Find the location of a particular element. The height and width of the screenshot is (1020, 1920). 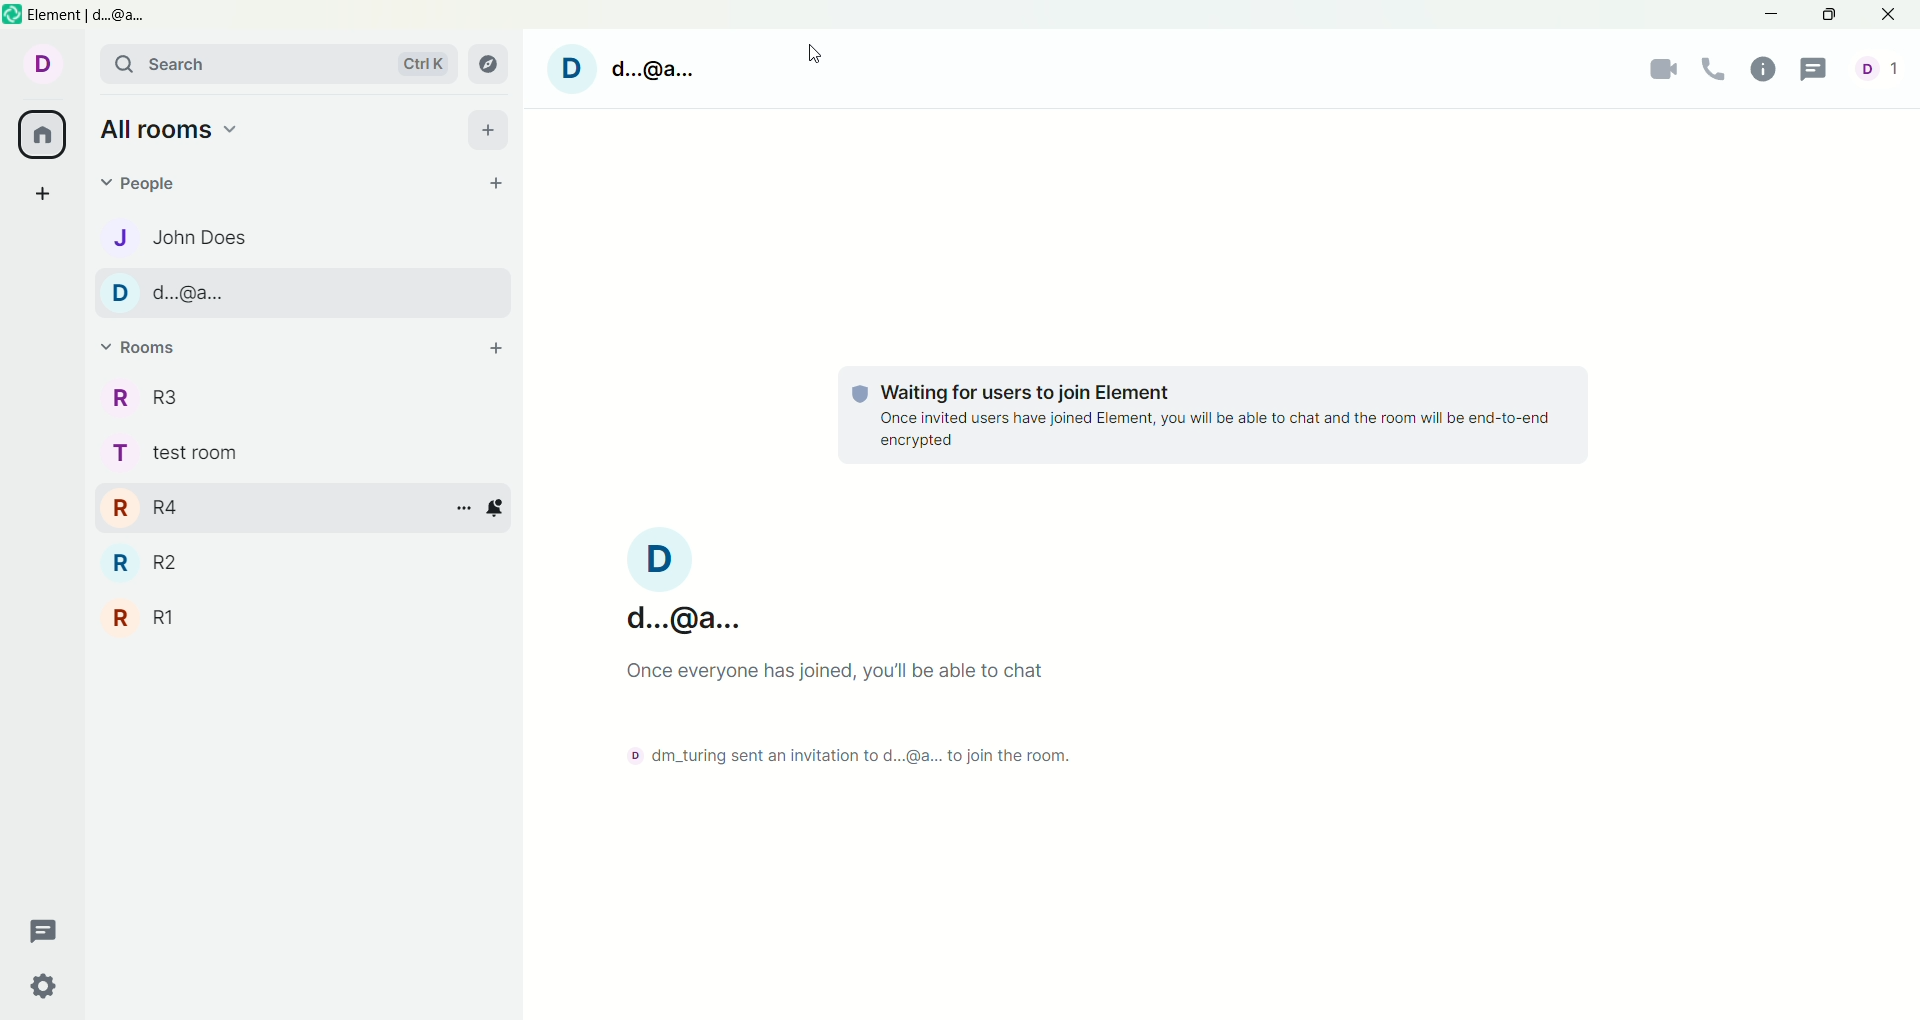

Once invited users have joined Element, you will be able to chat and the room will be end-to-end encrypted is located at coordinates (1214, 430).